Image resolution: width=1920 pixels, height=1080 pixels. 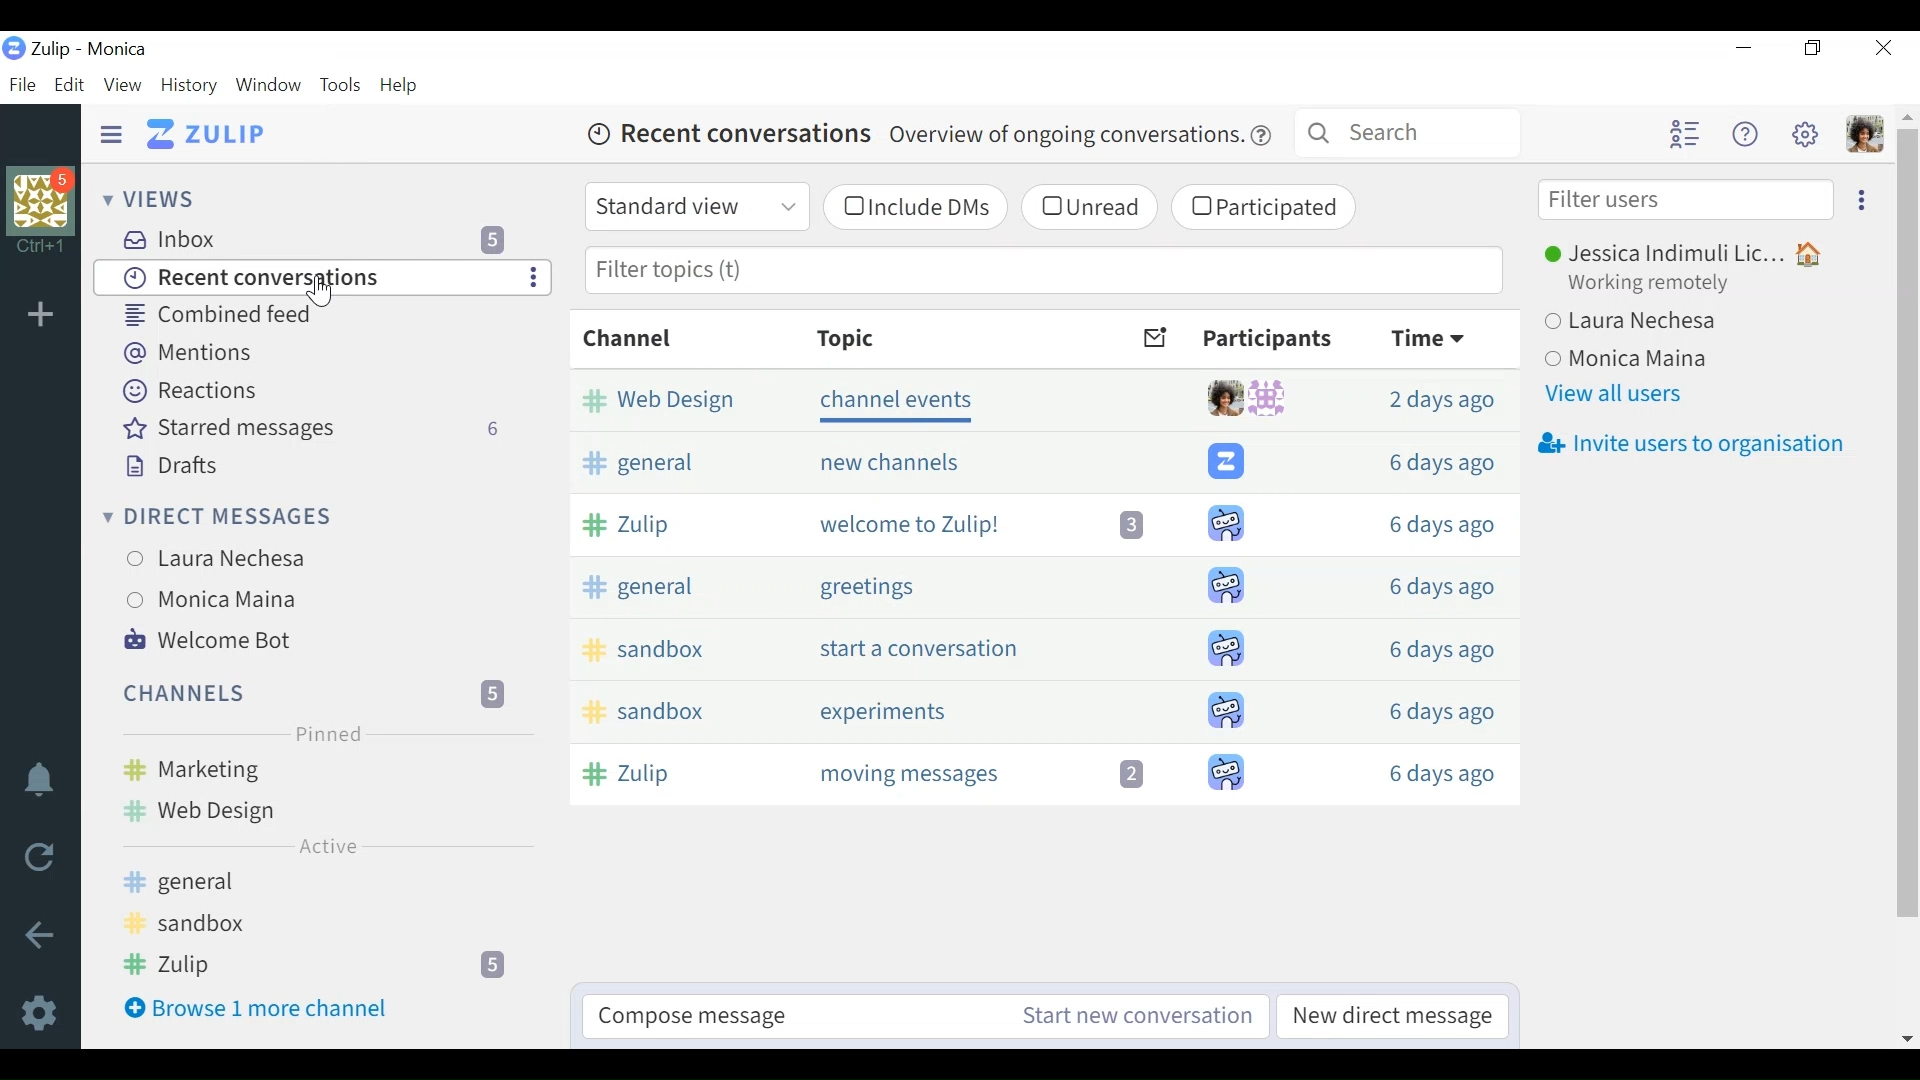 I want to click on Laura Nechesa, so click(x=1675, y=324).